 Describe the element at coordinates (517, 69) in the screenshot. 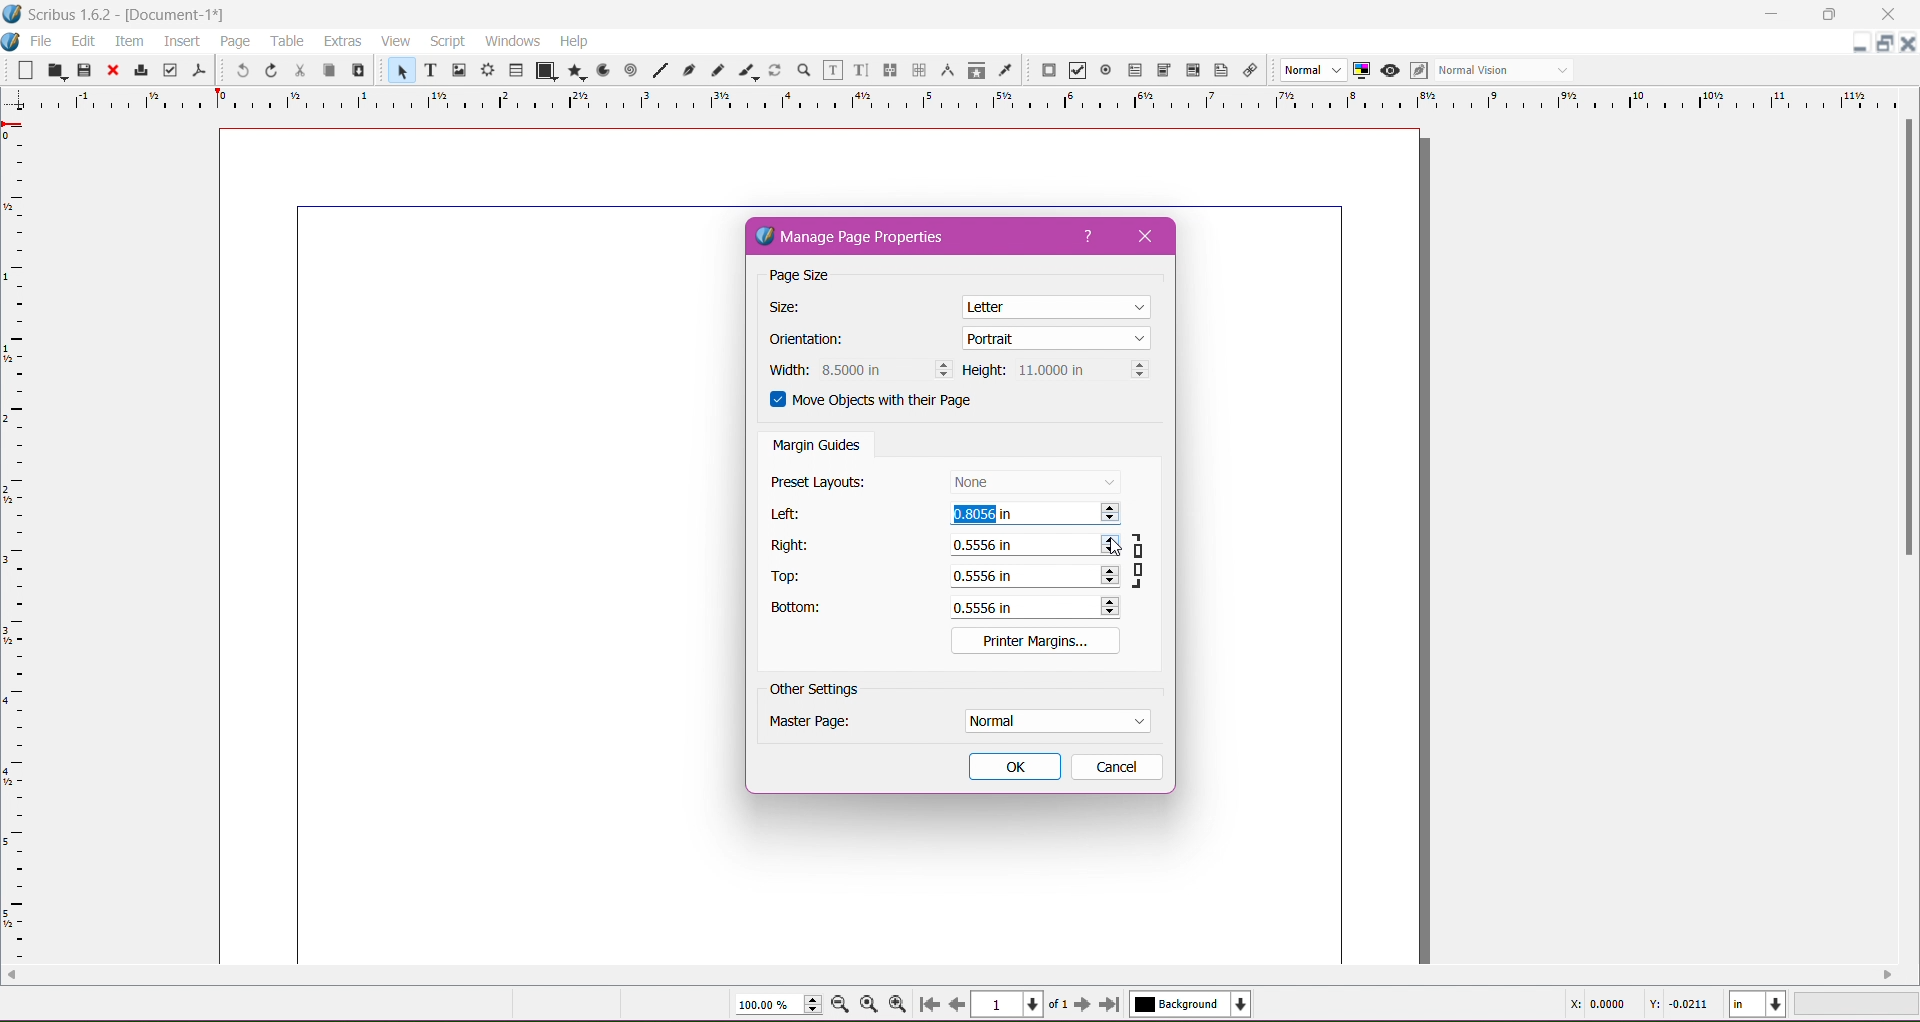

I see `Table` at that location.